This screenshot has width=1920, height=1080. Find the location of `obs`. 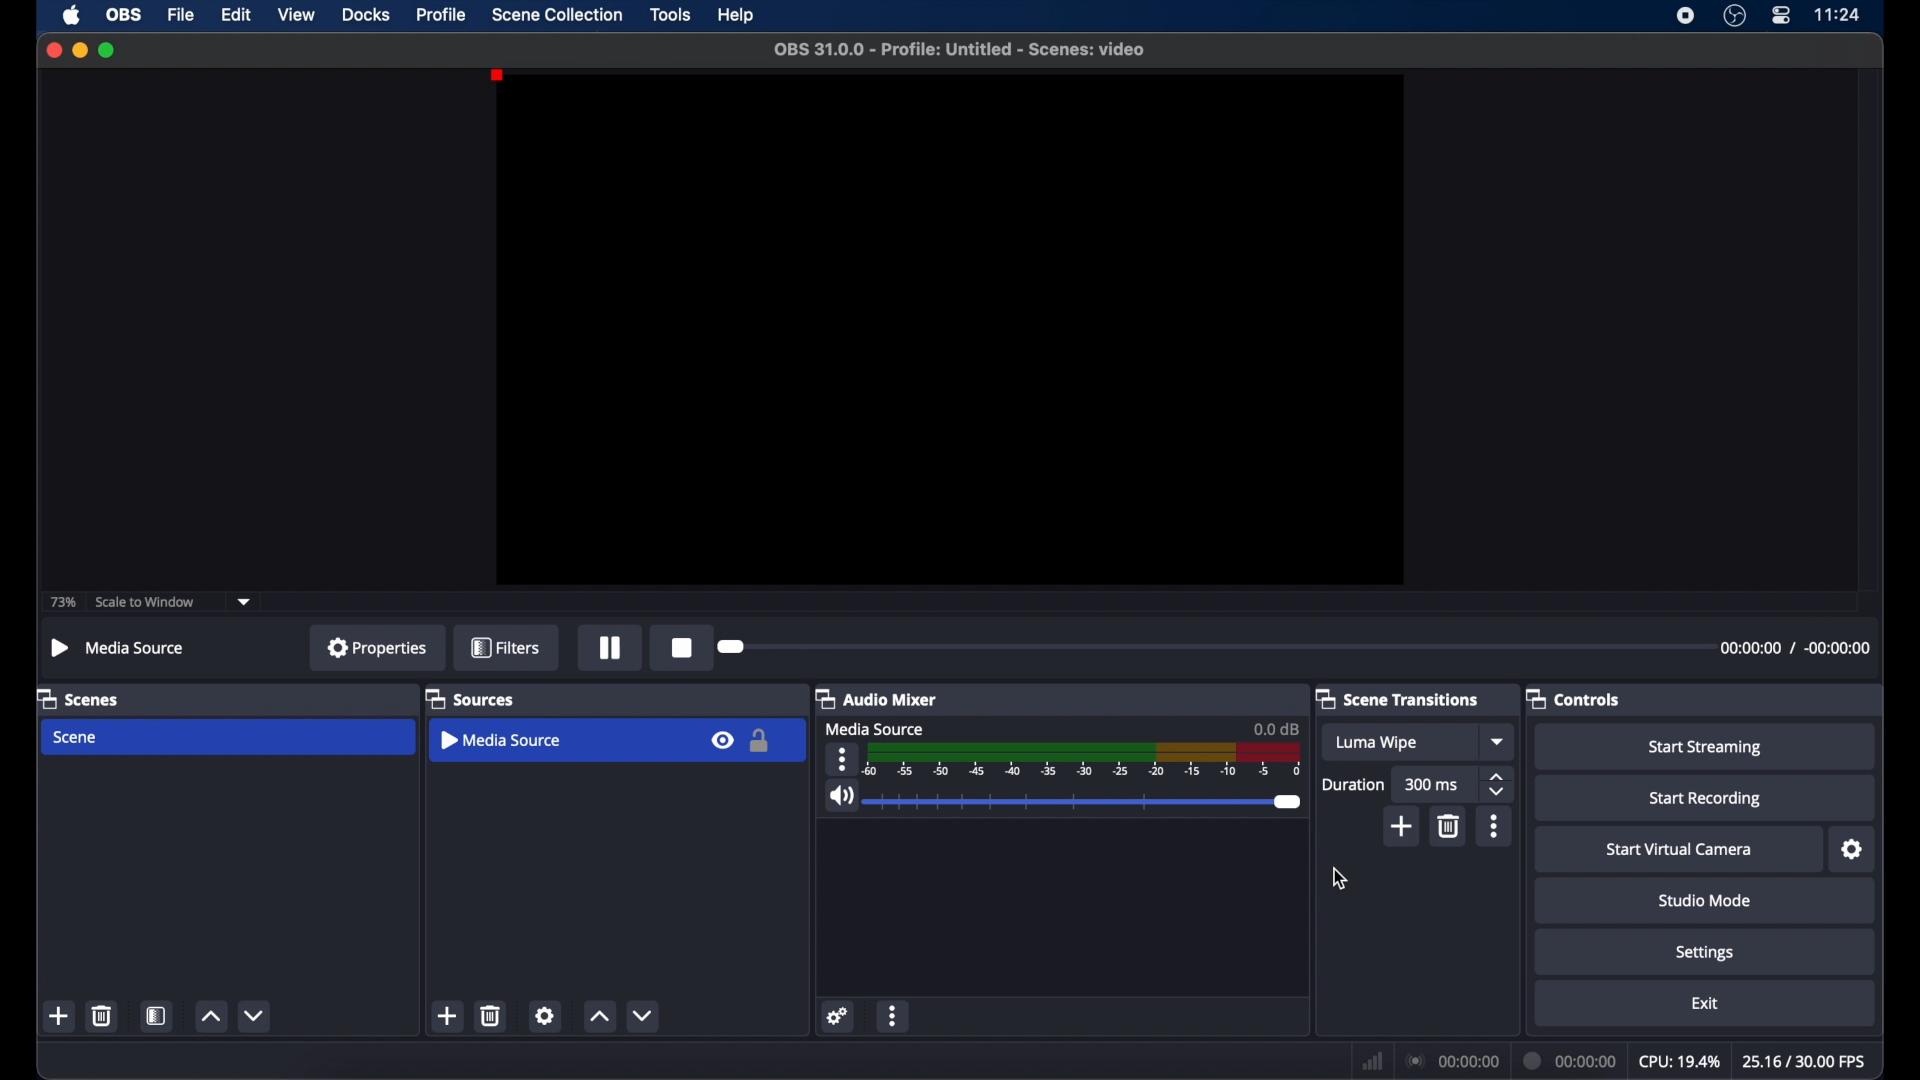

obs is located at coordinates (126, 15).